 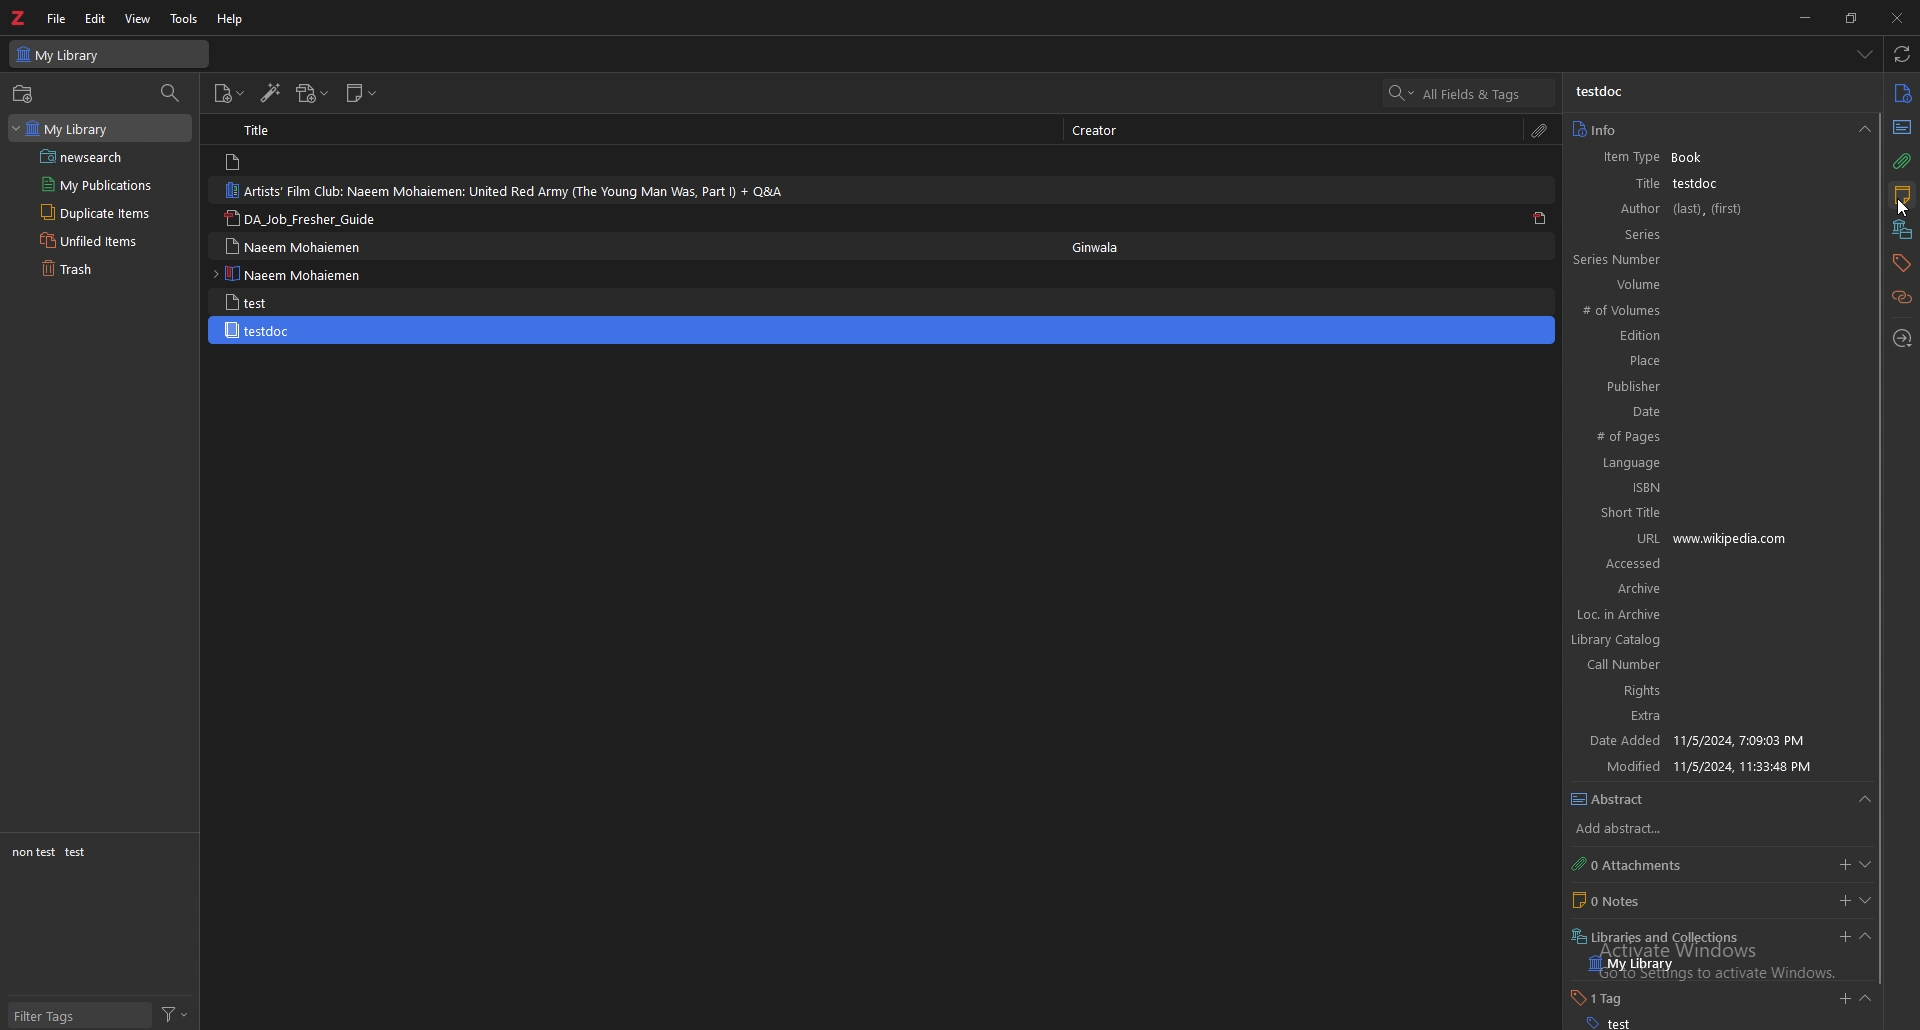 I want to click on file, so click(x=58, y=18).